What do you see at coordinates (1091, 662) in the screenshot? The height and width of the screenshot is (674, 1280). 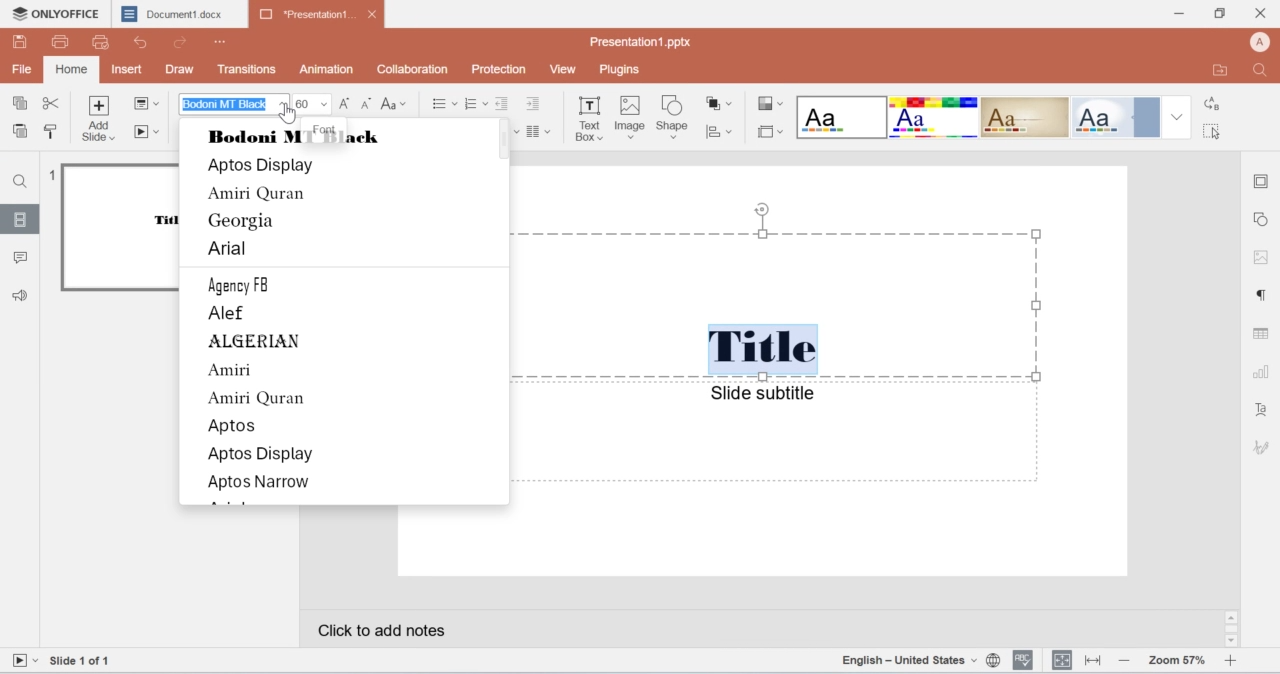 I see `resize` at bounding box center [1091, 662].